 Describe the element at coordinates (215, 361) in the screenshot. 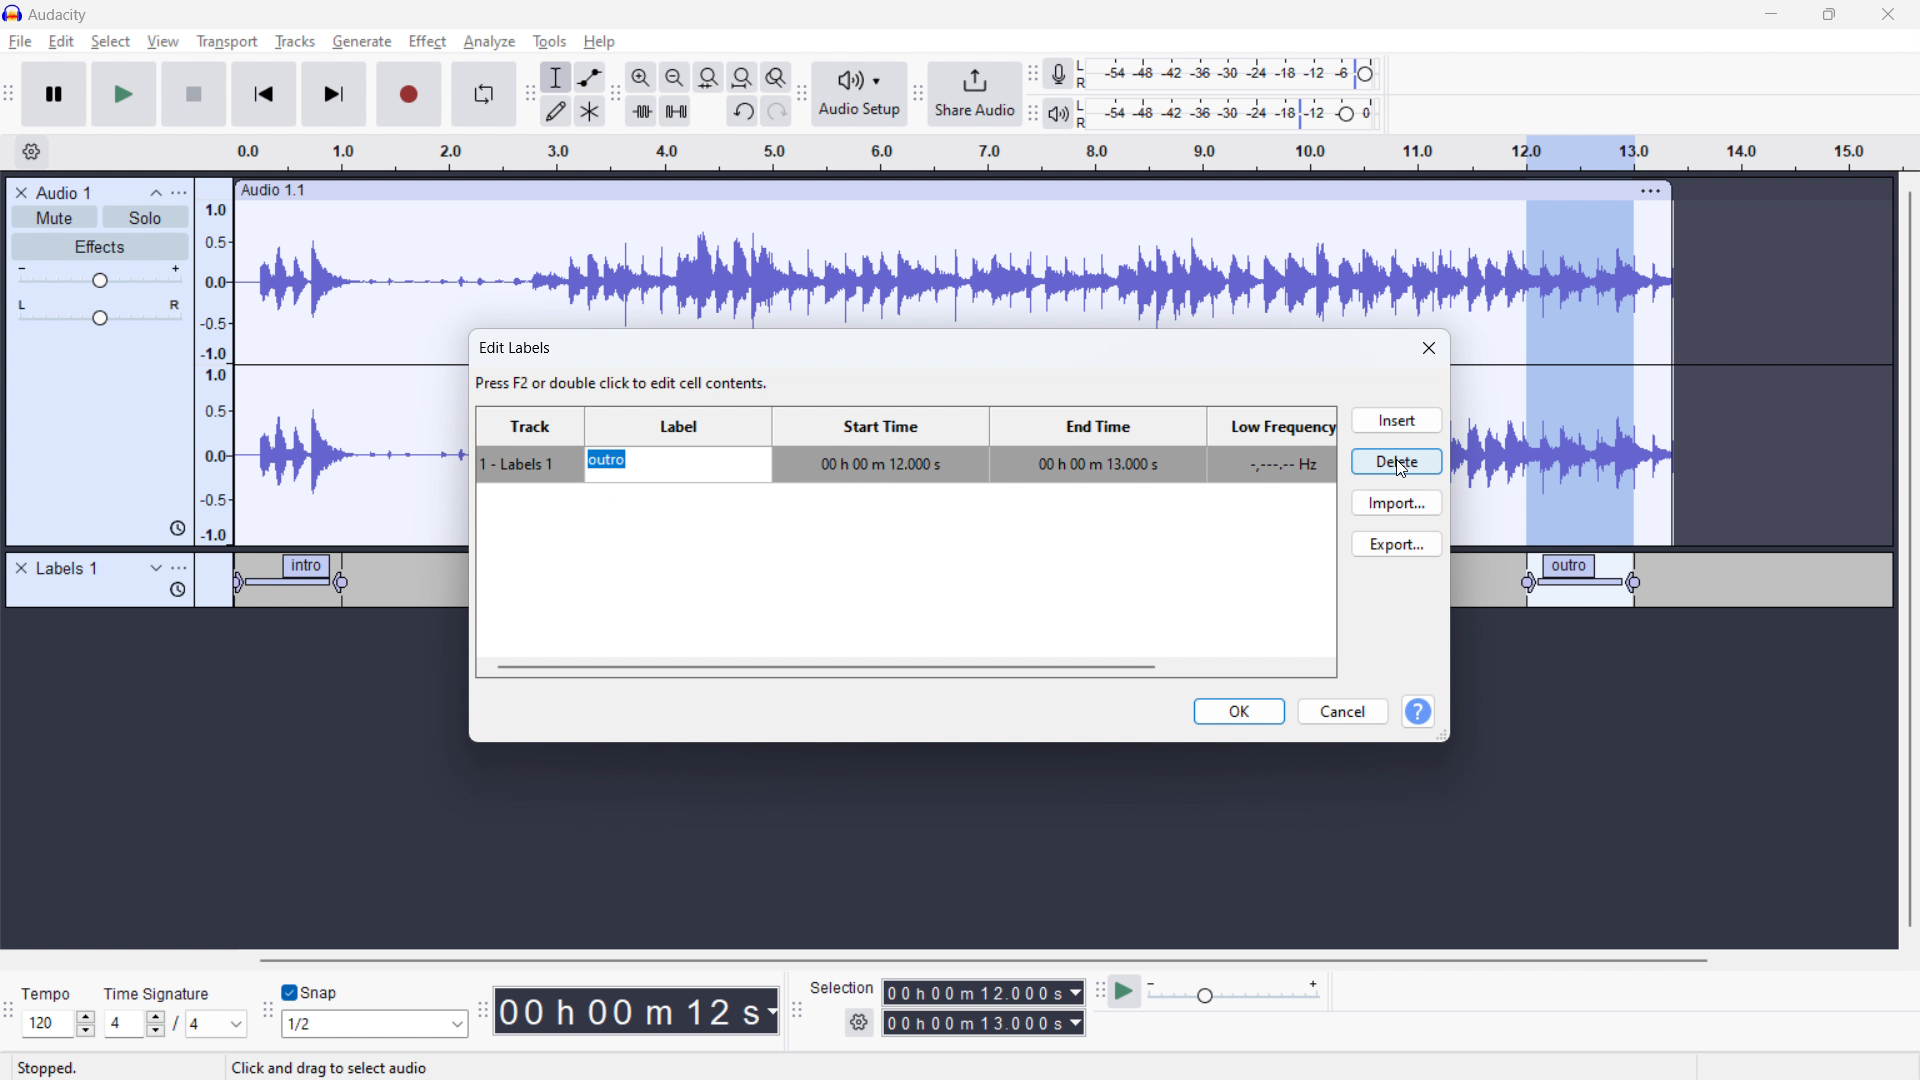

I see `amplitude` at that location.